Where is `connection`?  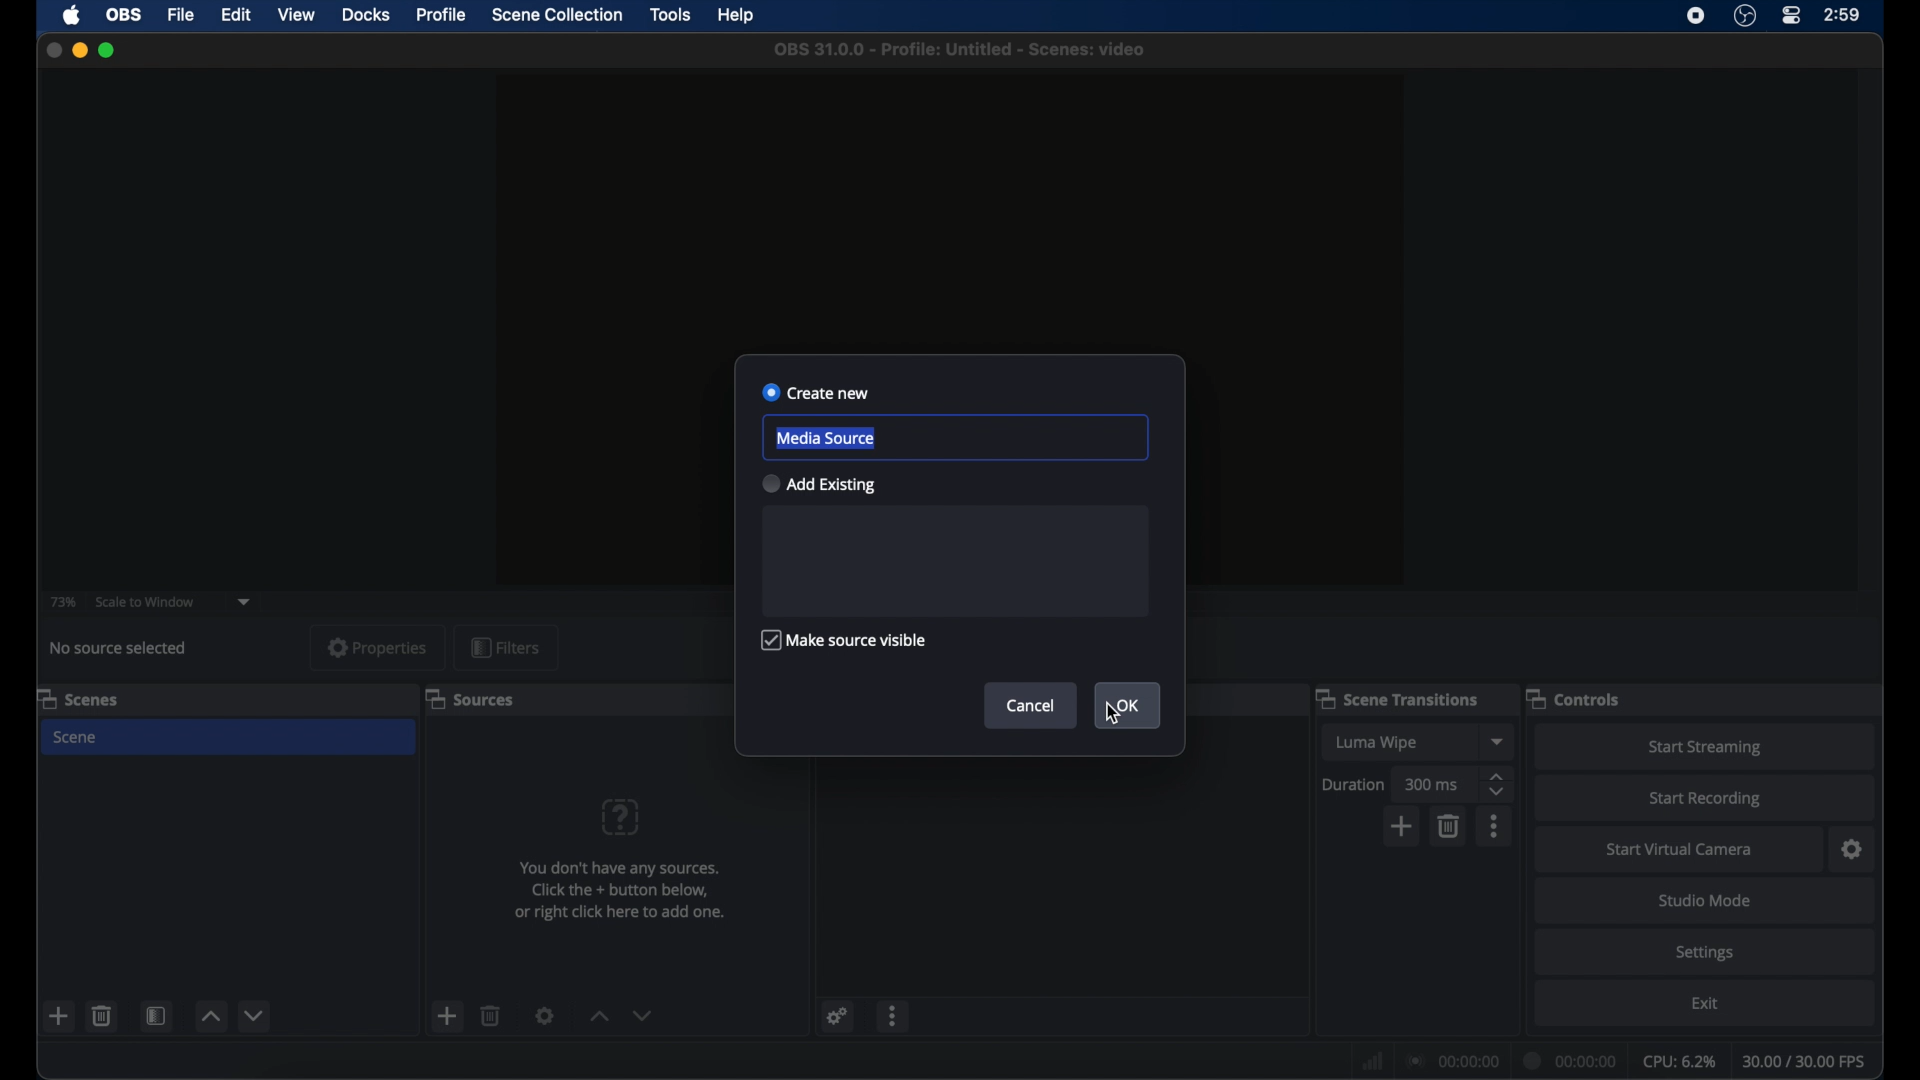 connection is located at coordinates (1451, 1062).